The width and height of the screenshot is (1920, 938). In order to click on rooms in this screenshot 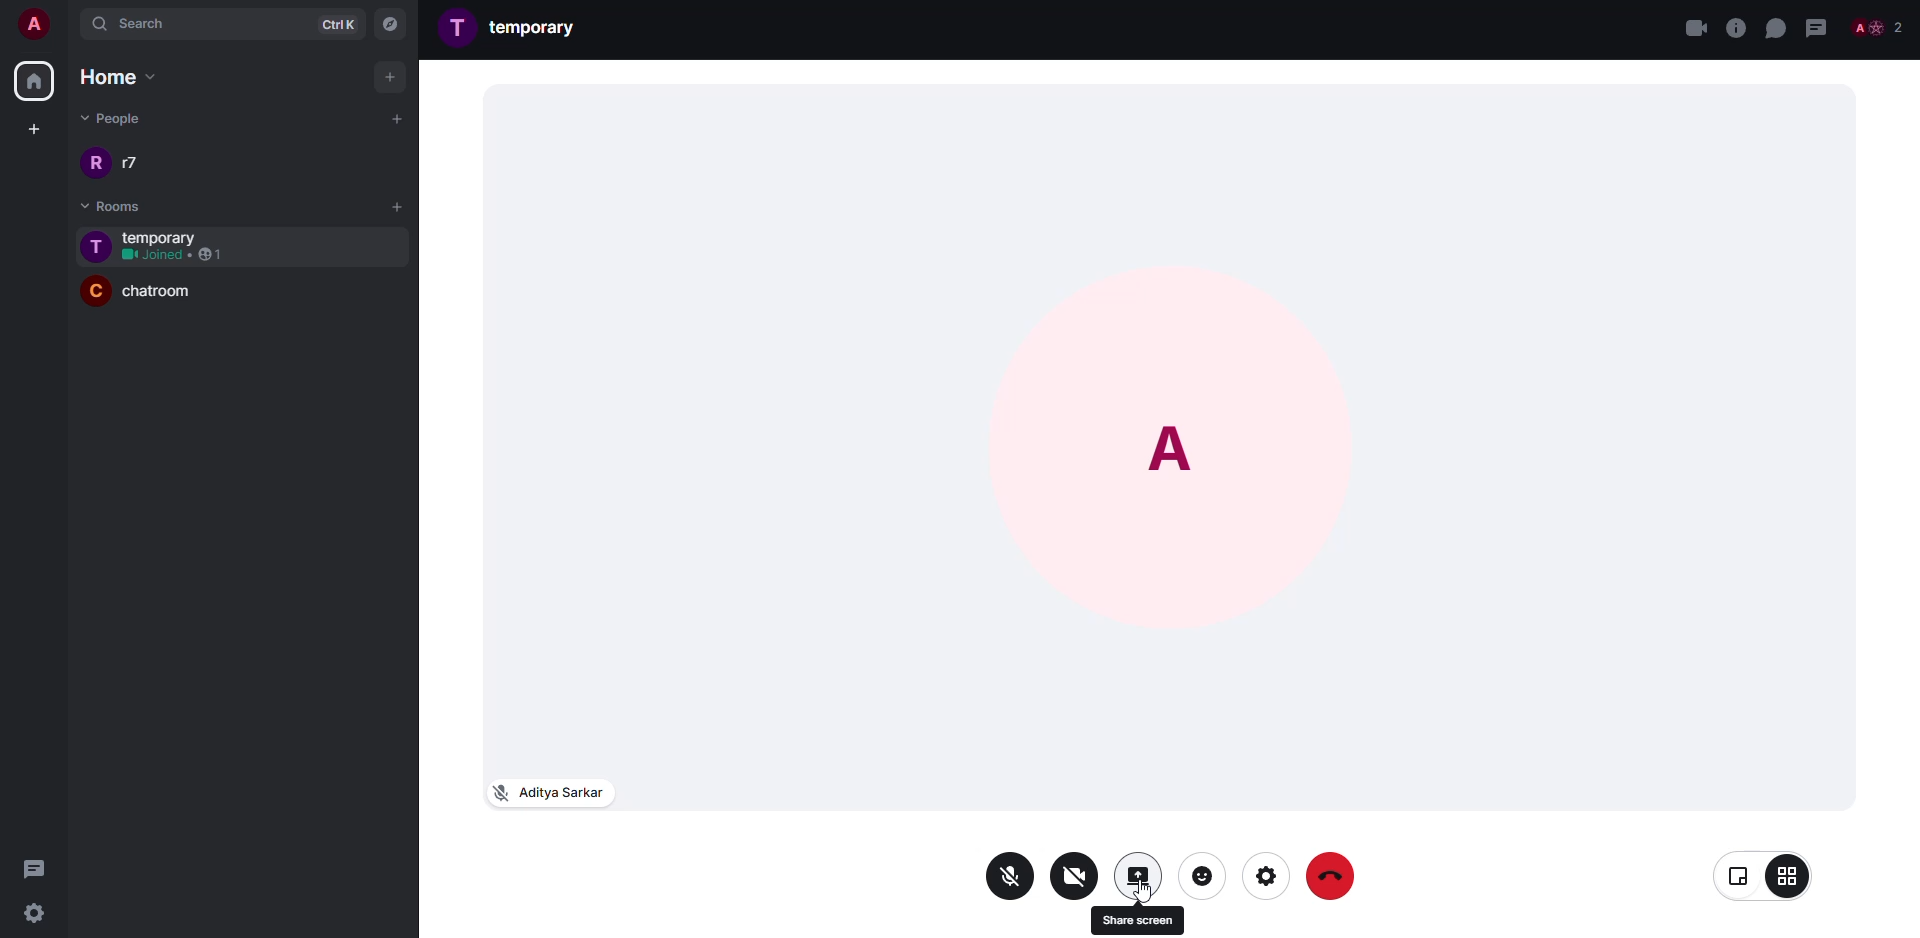, I will do `click(101, 206)`.